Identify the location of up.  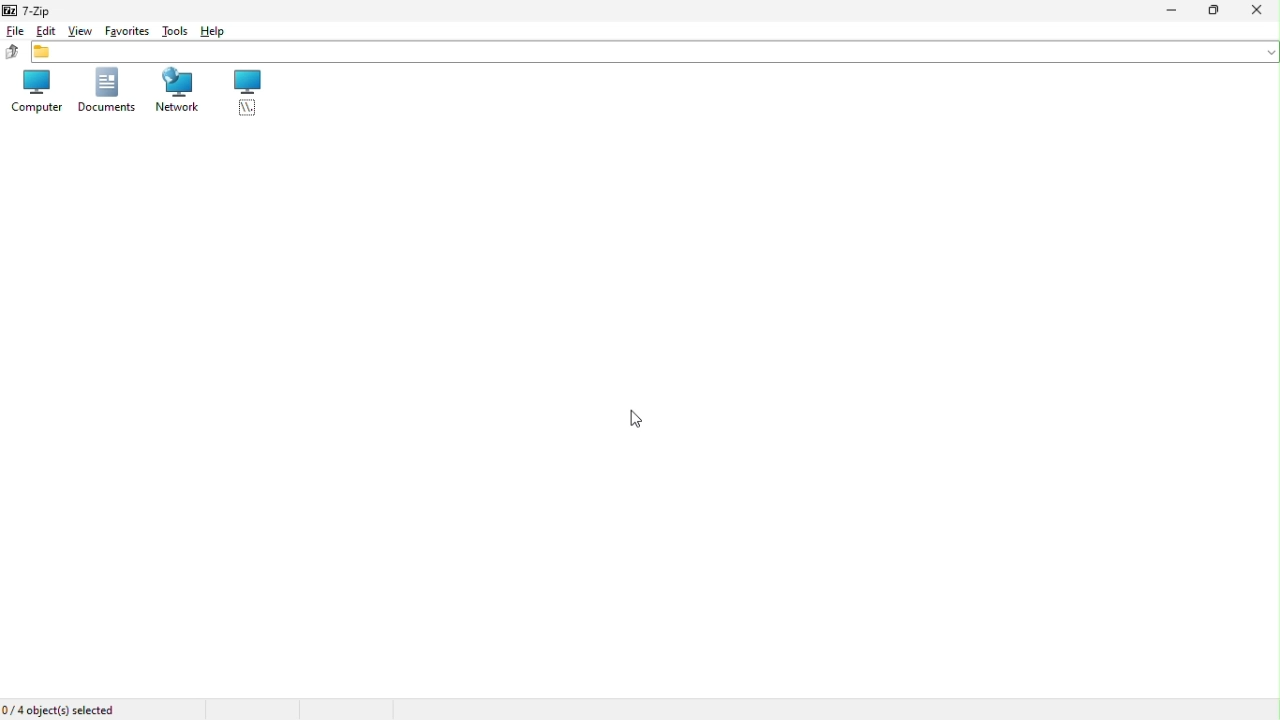
(12, 53).